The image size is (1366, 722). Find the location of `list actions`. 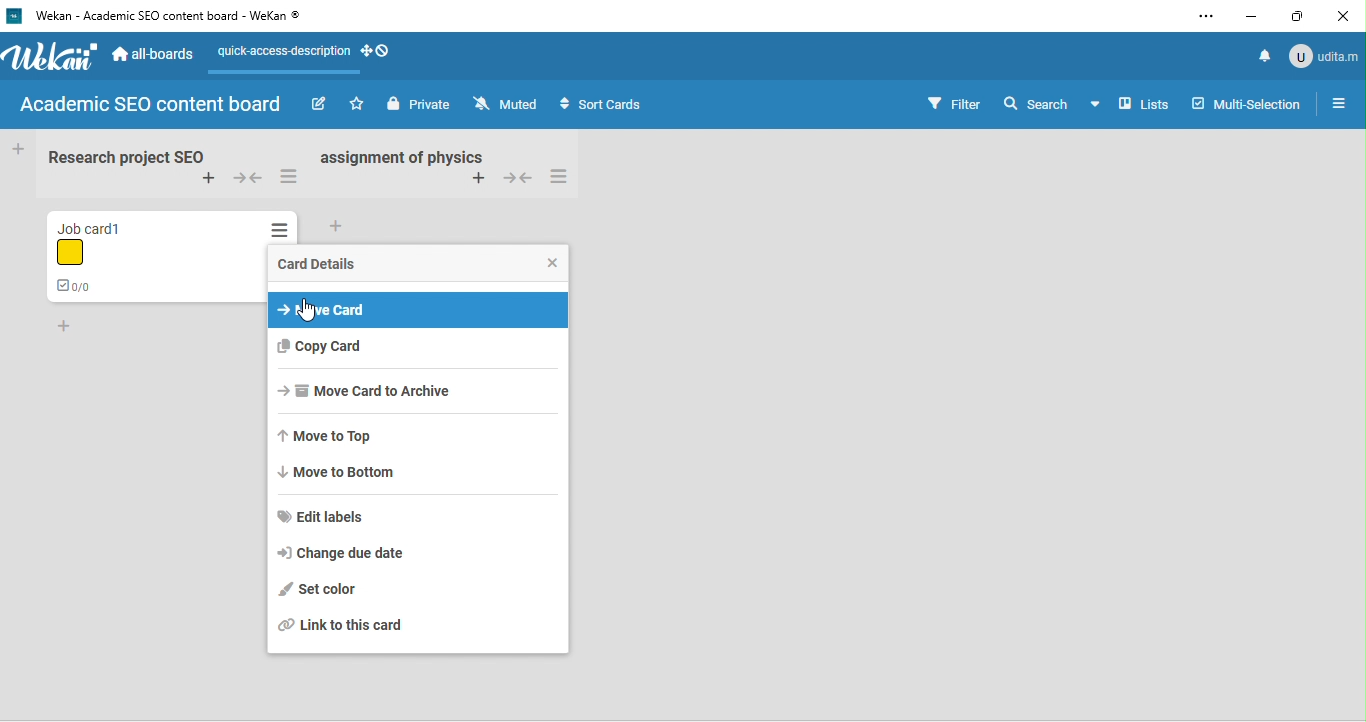

list actions is located at coordinates (570, 178).